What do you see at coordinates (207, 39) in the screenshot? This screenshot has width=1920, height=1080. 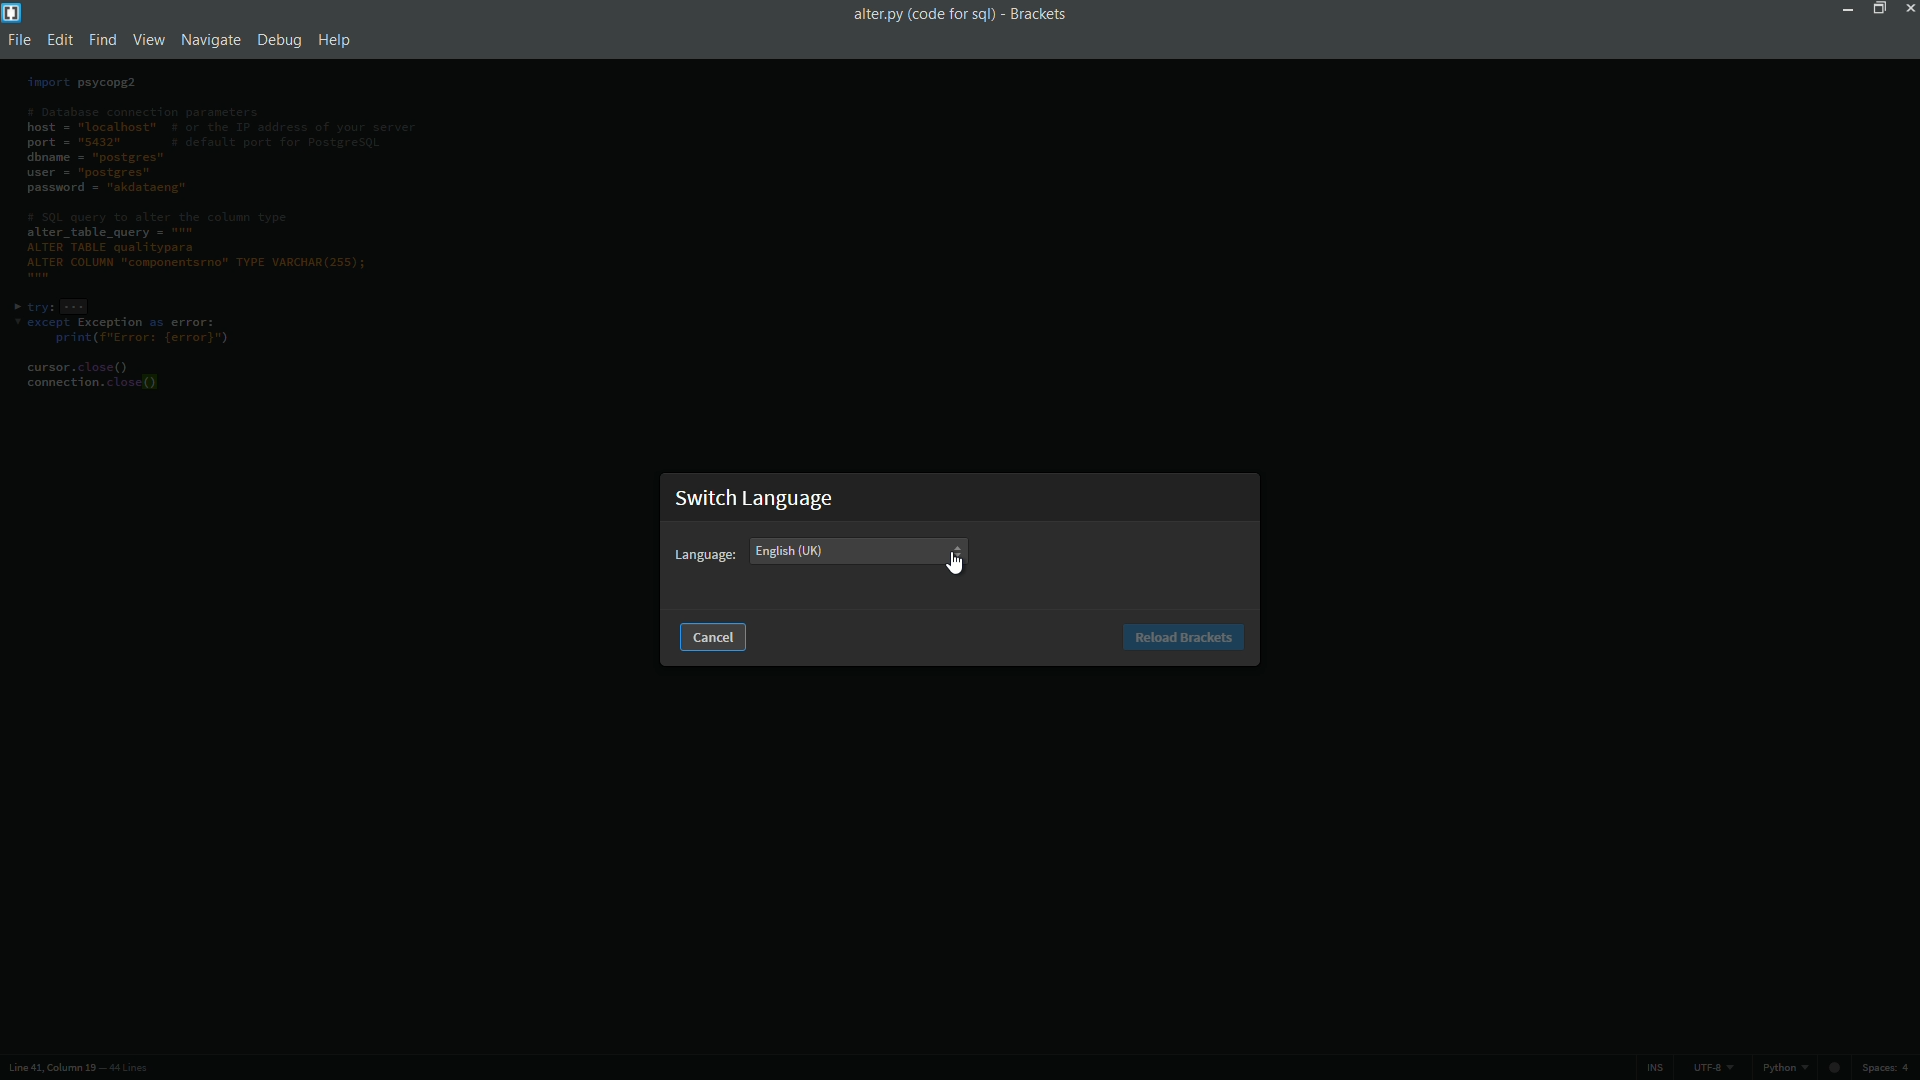 I see `navigate menu` at bounding box center [207, 39].